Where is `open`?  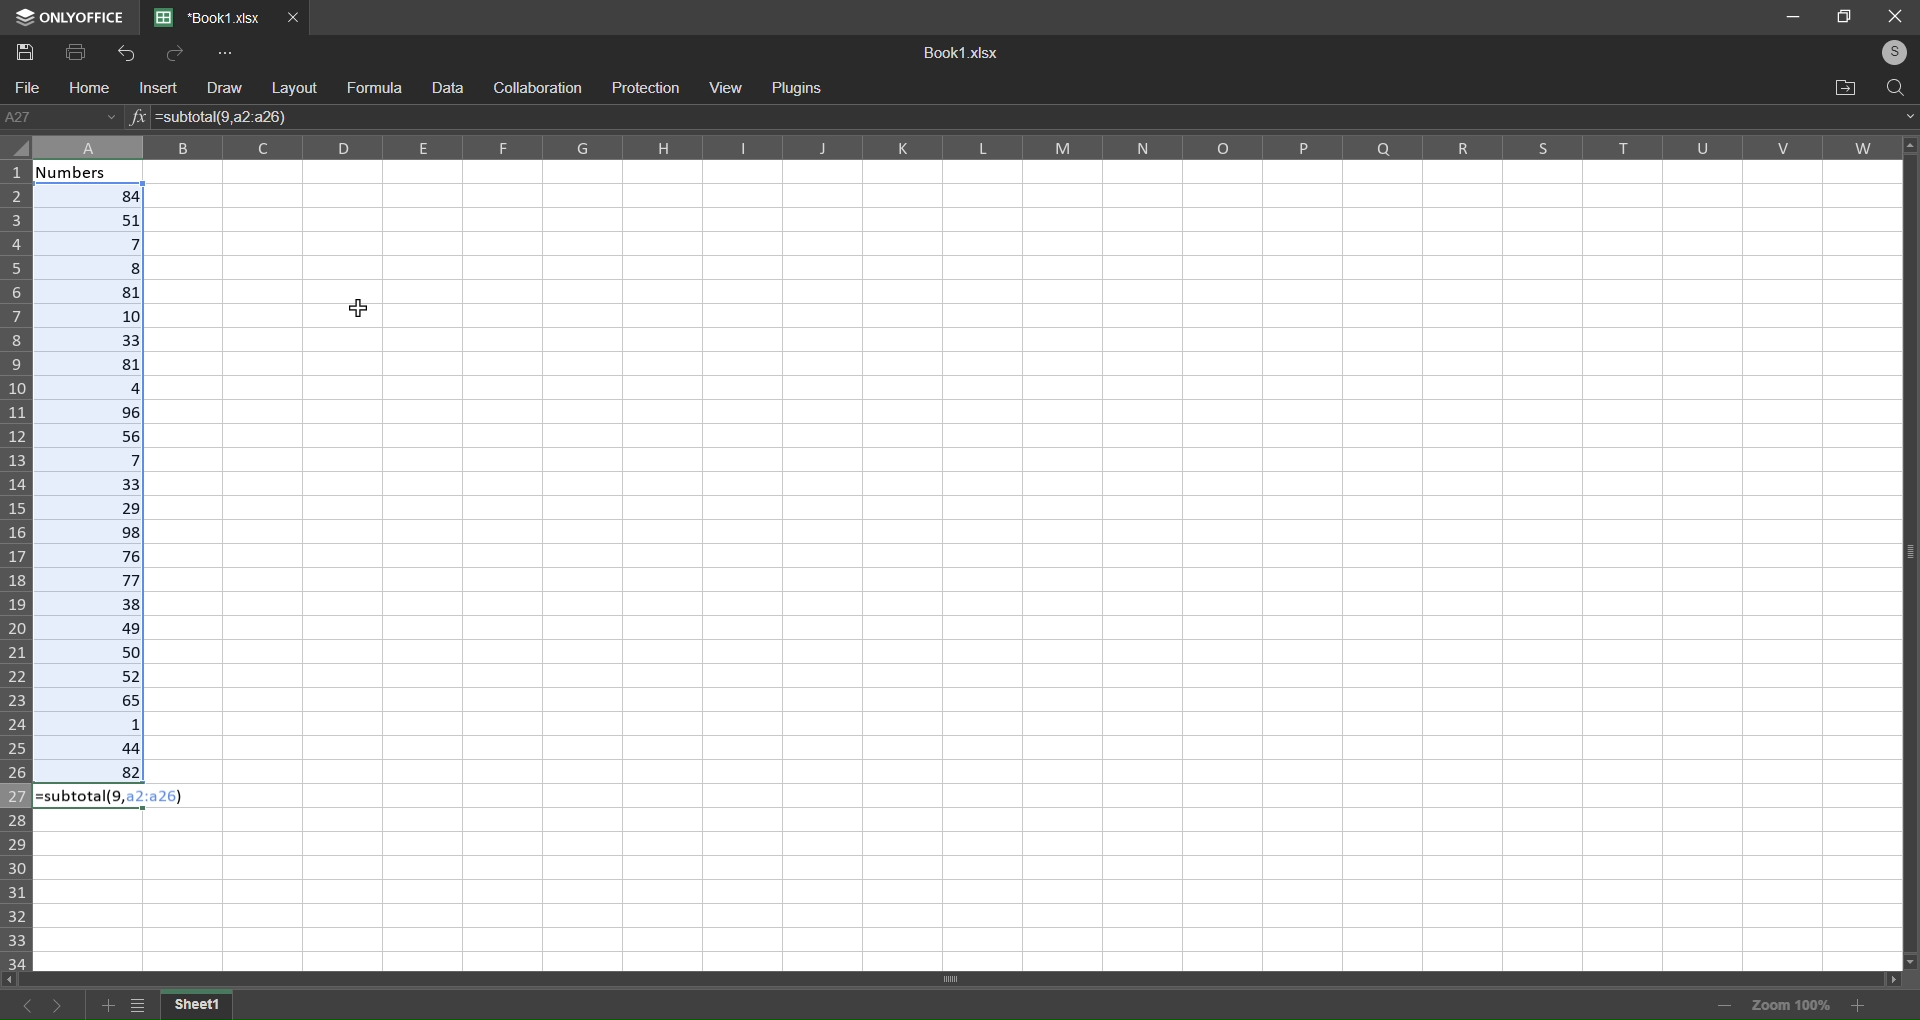
open is located at coordinates (1843, 85).